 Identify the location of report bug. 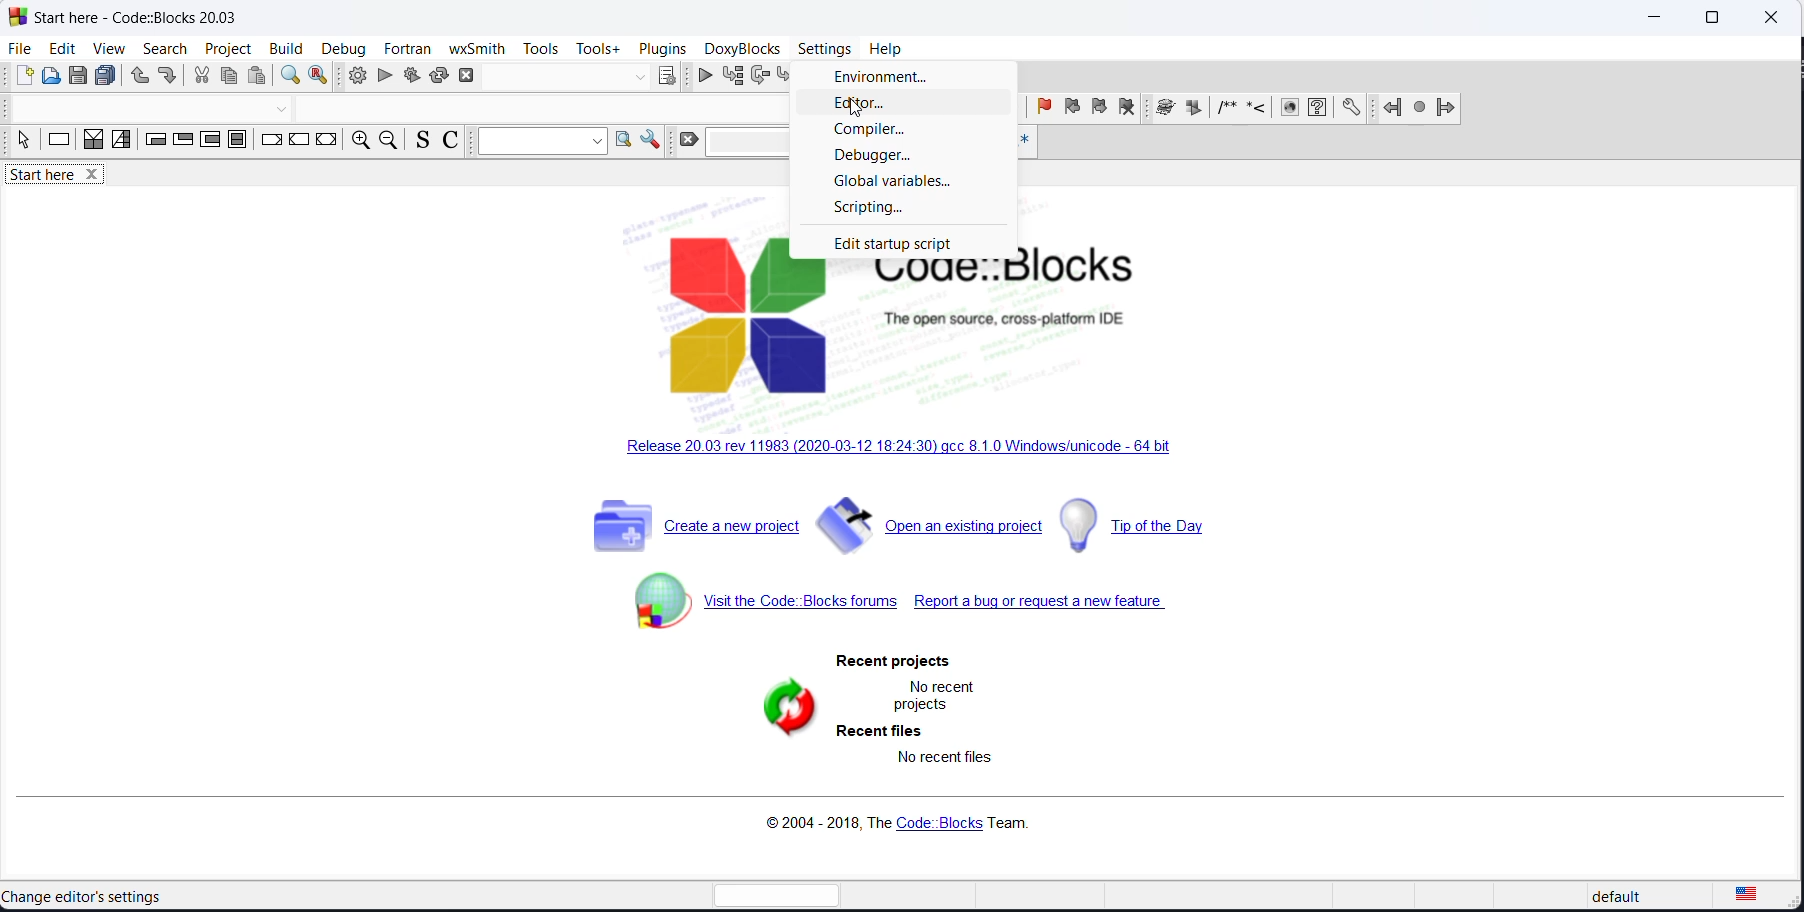
(1074, 605).